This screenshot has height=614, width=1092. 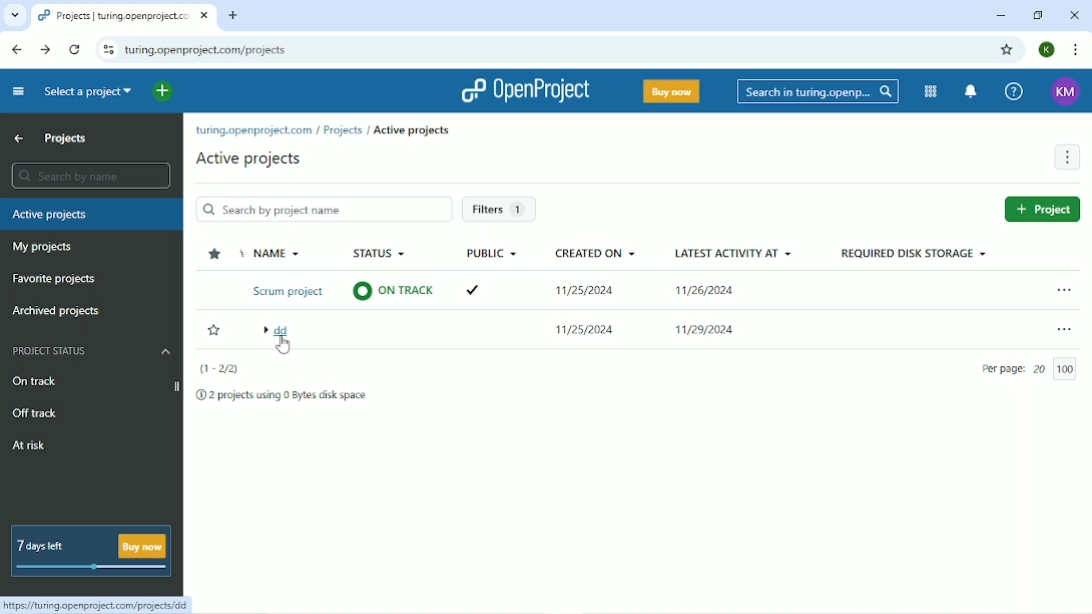 I want to click on More, so click(x=1067, y=159).